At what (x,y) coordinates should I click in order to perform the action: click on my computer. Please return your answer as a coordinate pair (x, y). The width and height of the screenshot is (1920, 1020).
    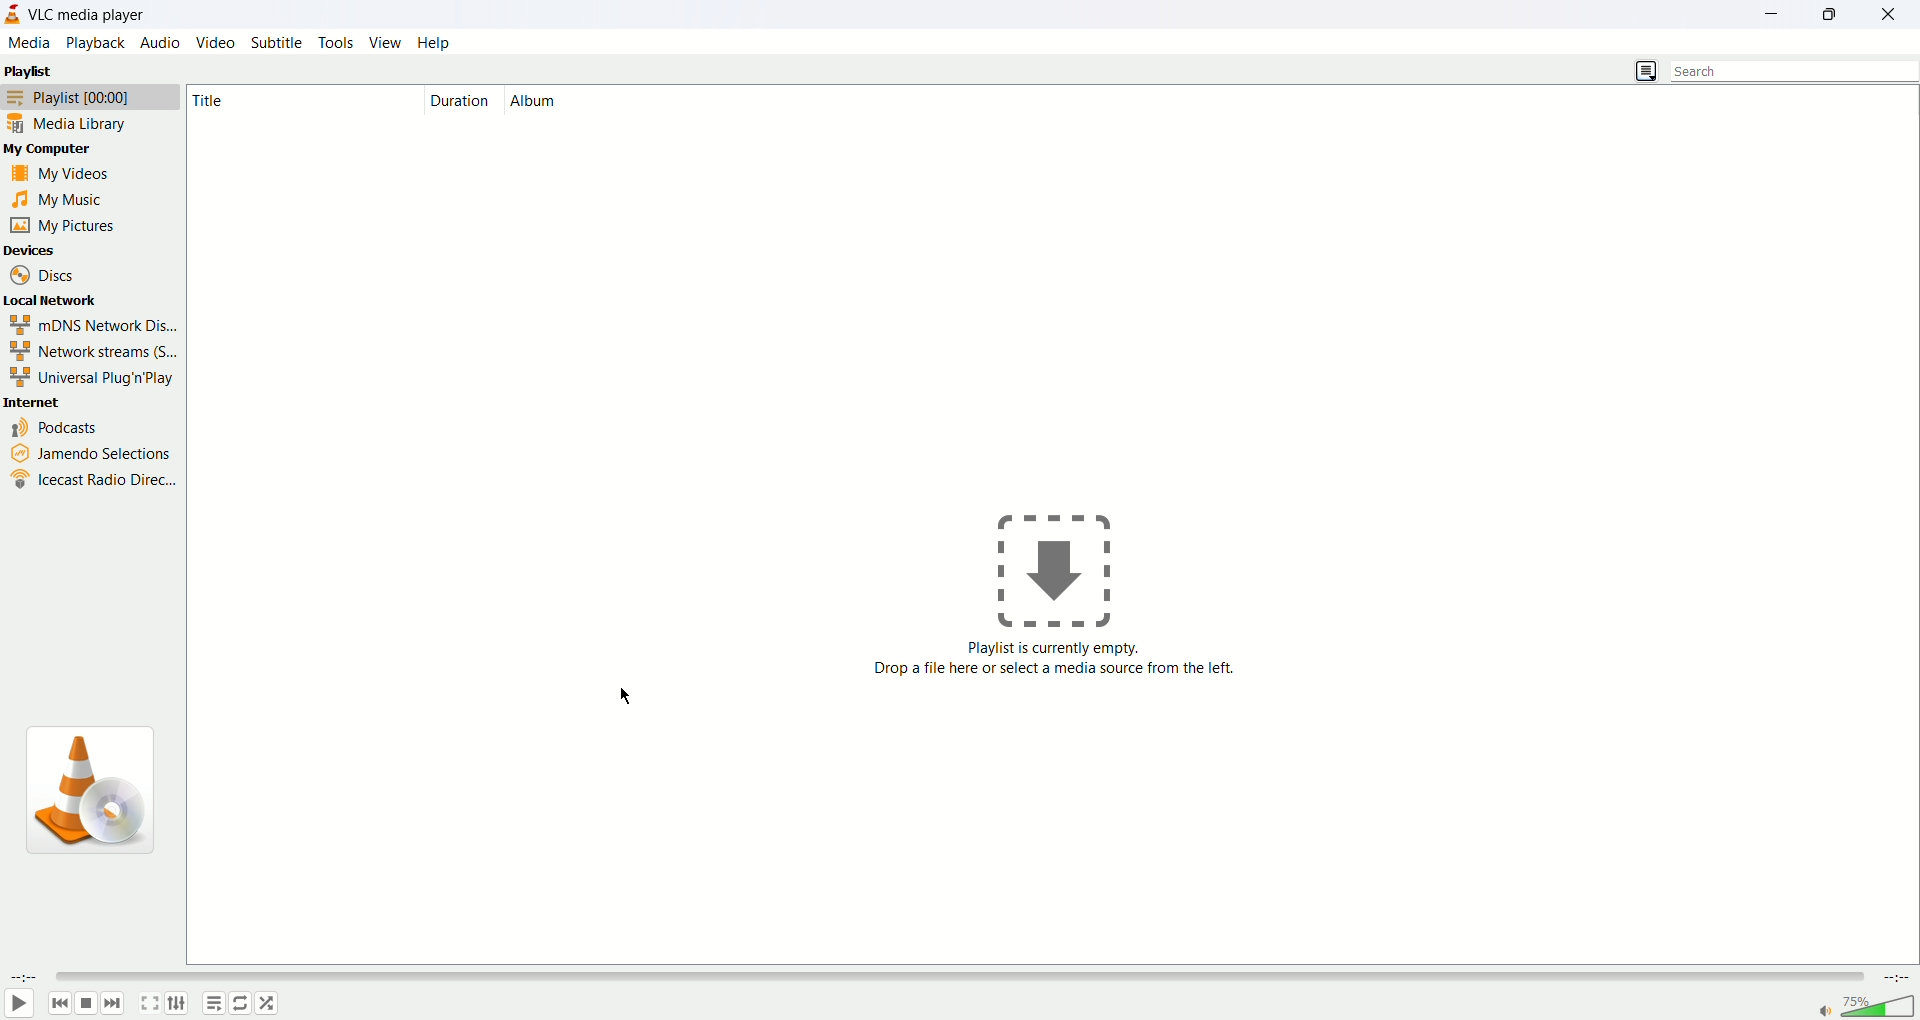
    Looking at the image, I should click on (85, 150).